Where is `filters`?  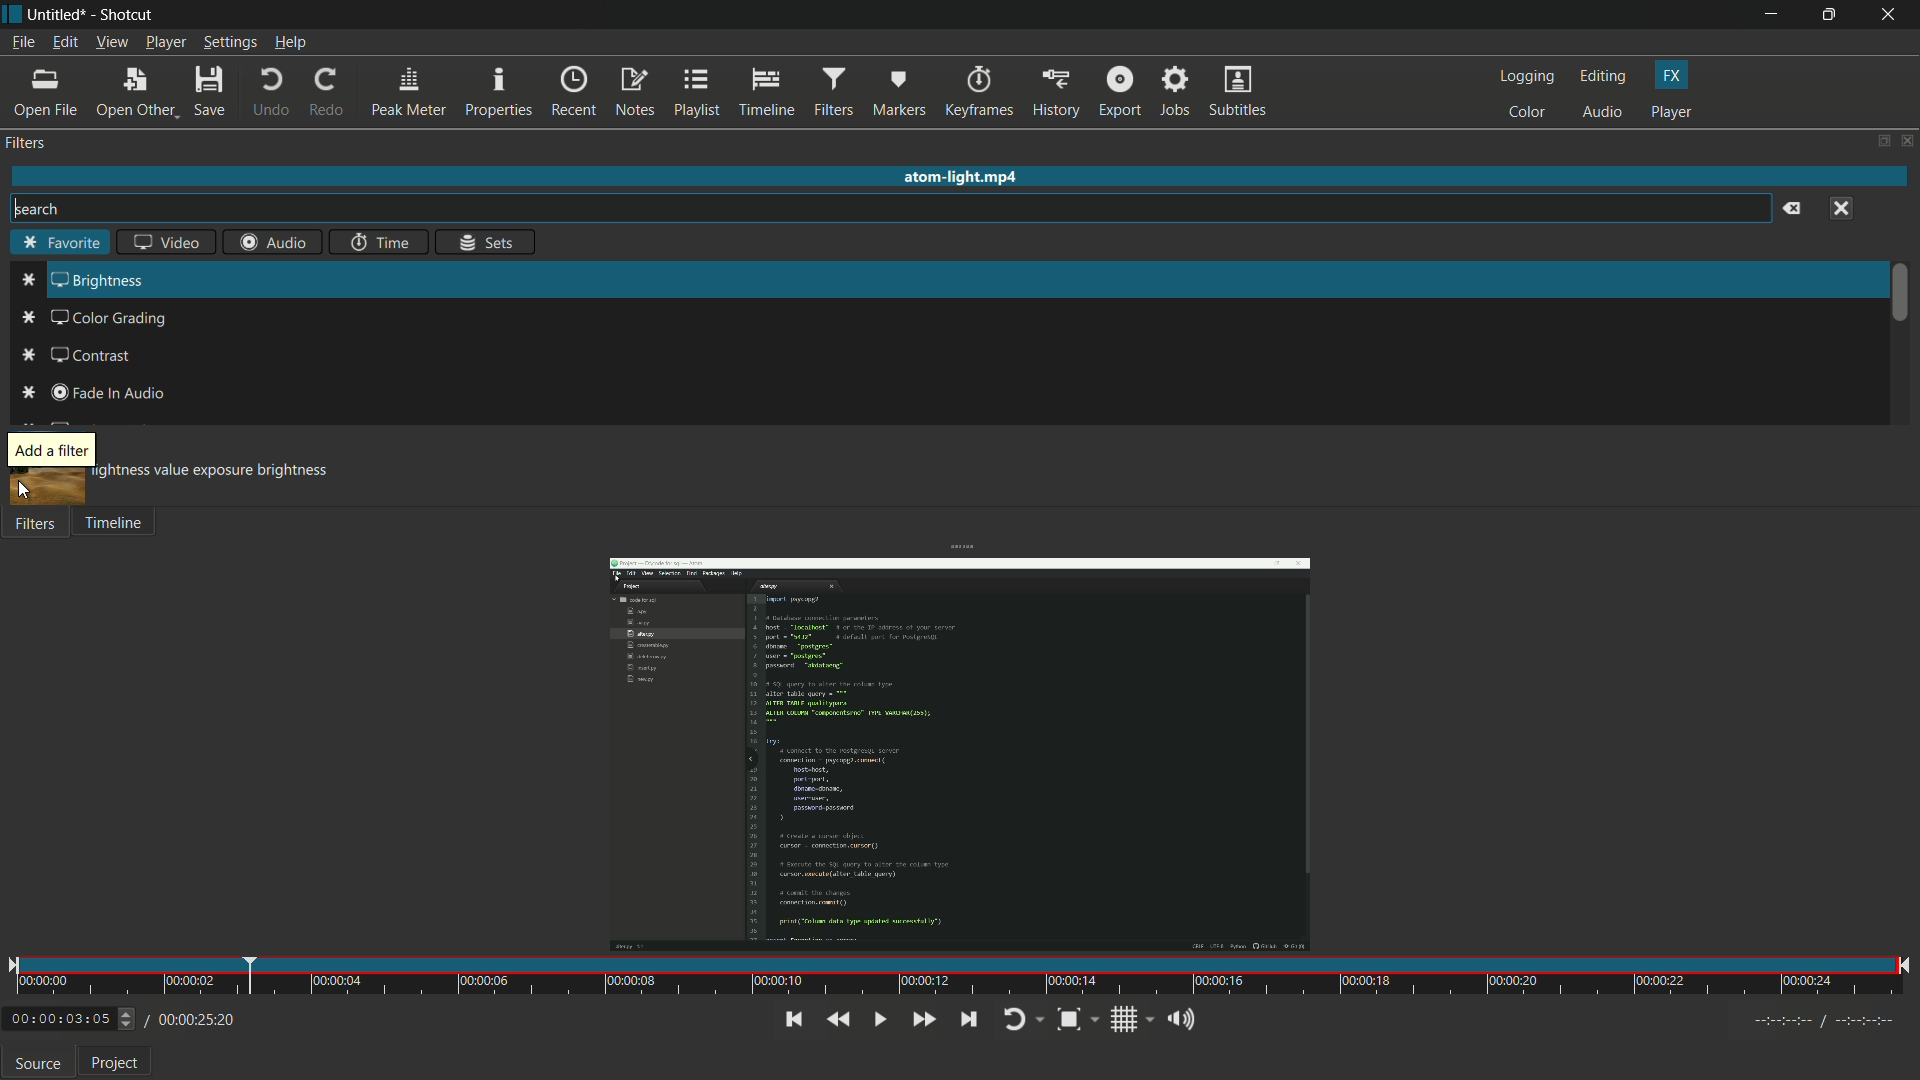
filters is located at coordinates (25, 143).